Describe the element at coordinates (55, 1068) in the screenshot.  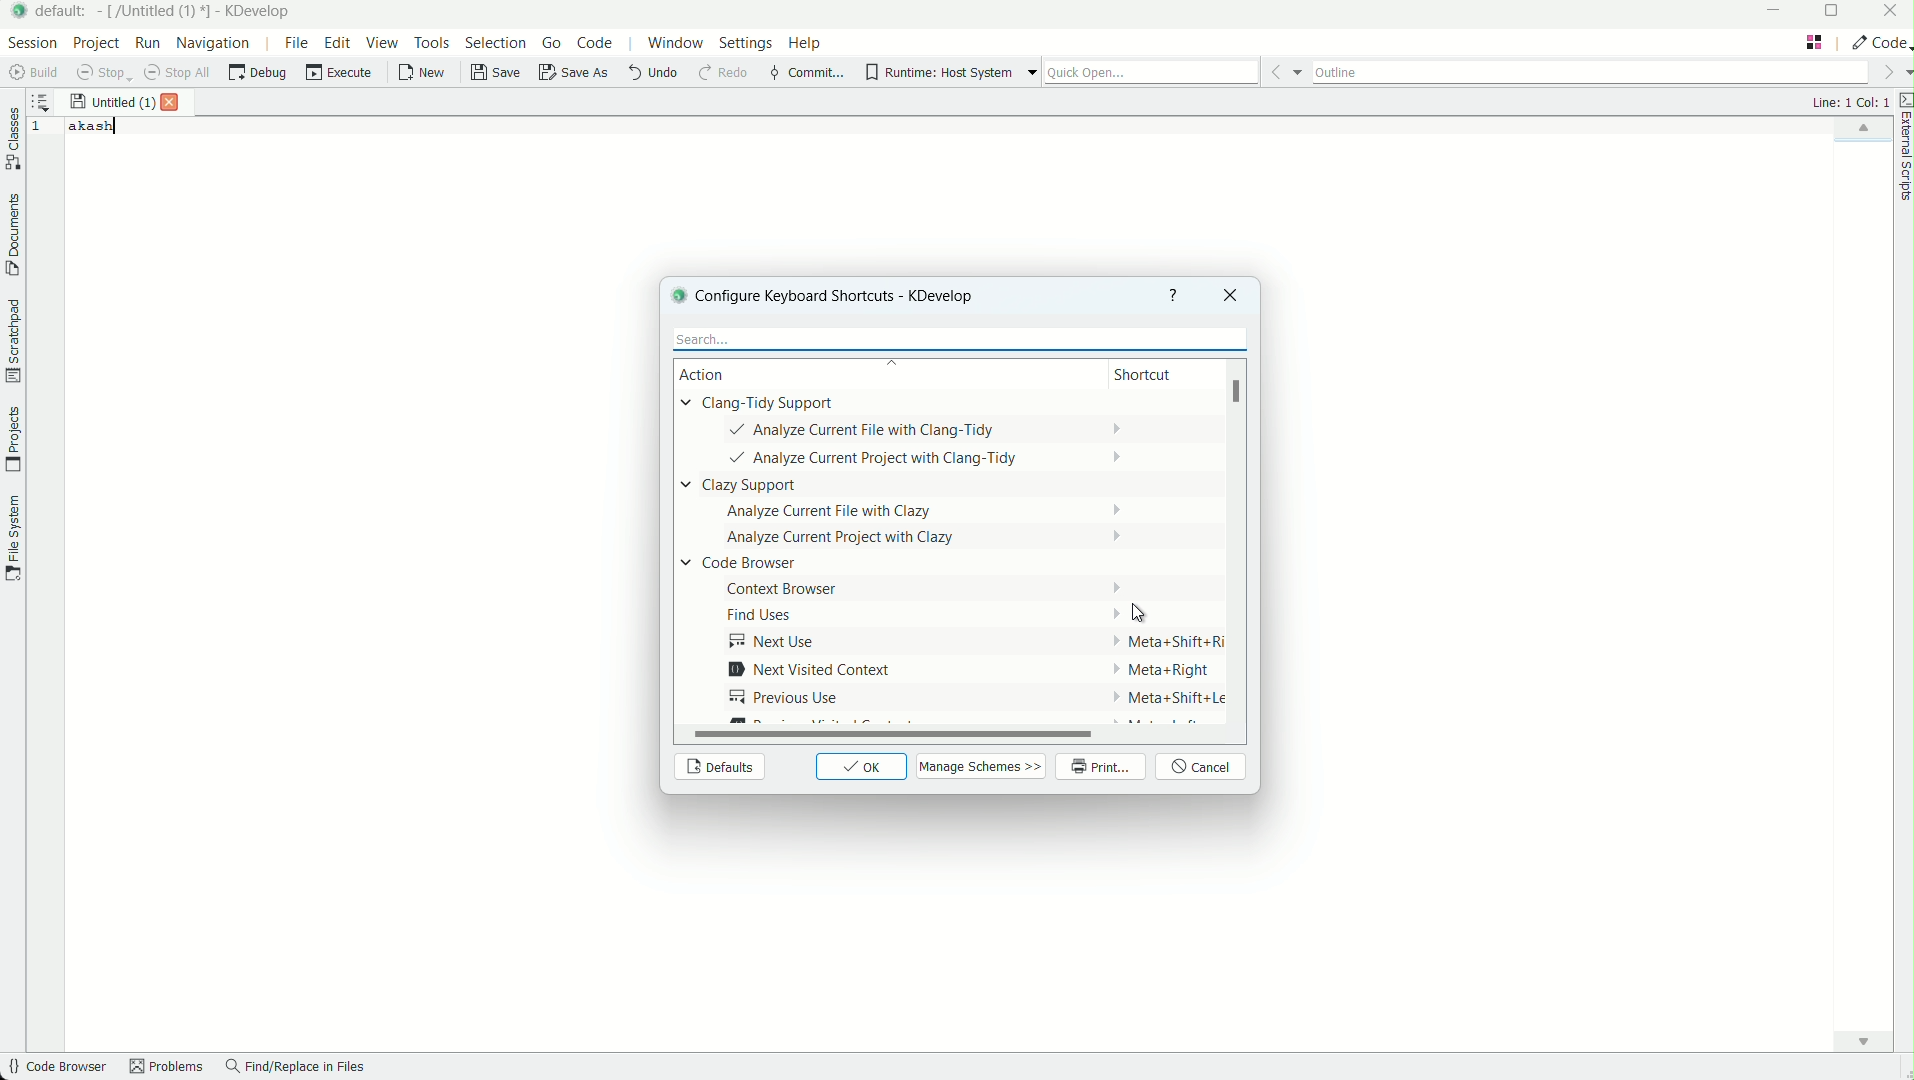
I see `code browser` at that location.